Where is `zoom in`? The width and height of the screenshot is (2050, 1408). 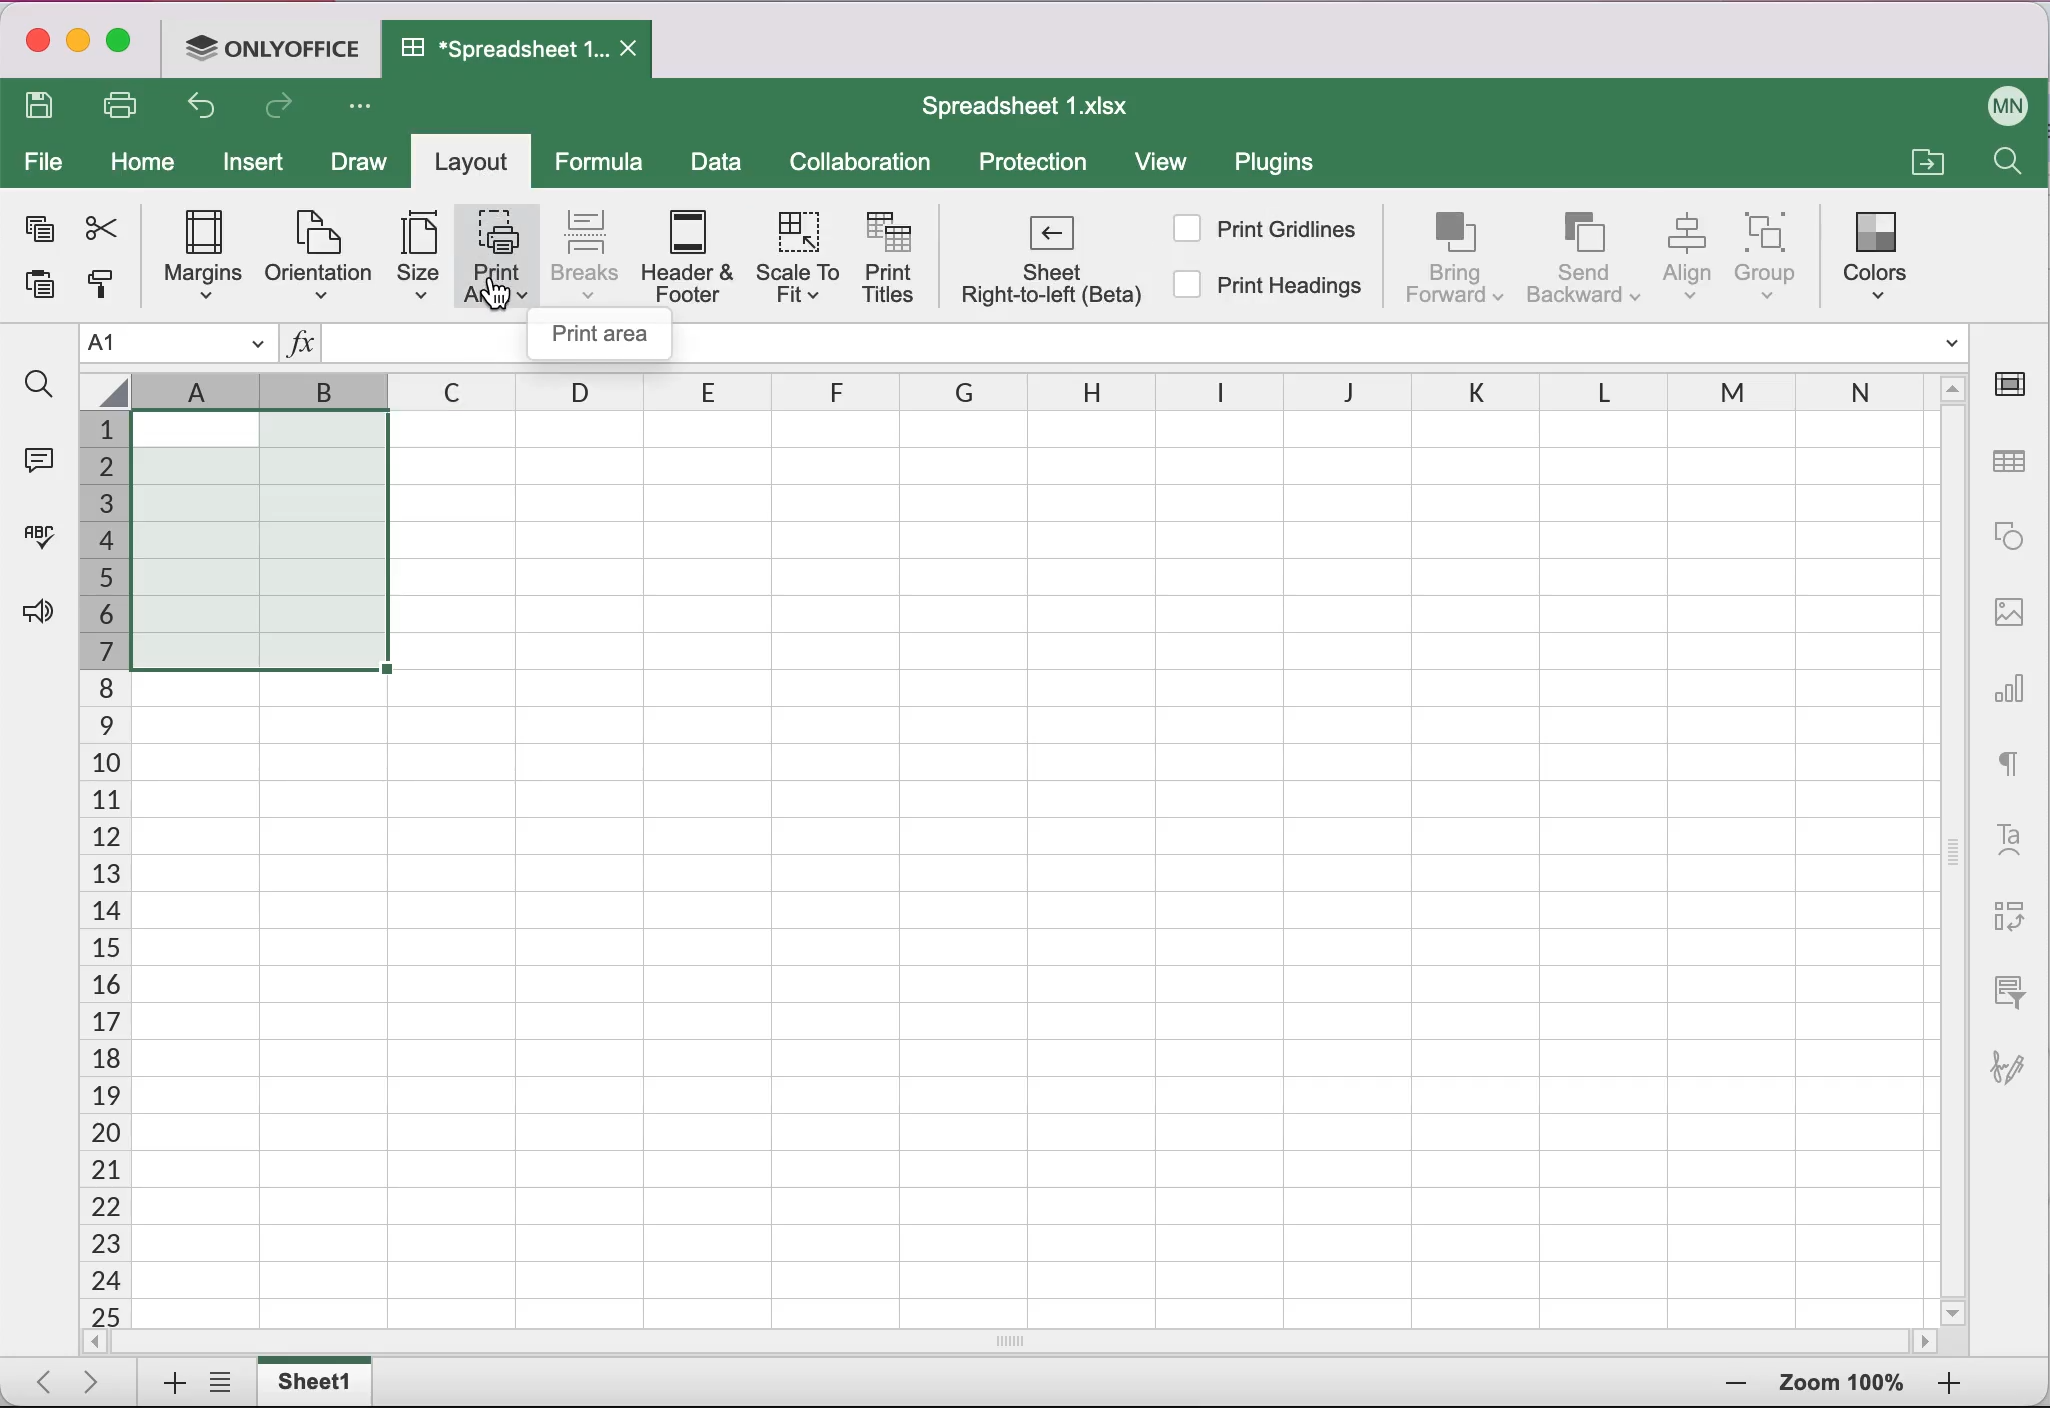 zoom in is located at coordinates (1730, 1385).